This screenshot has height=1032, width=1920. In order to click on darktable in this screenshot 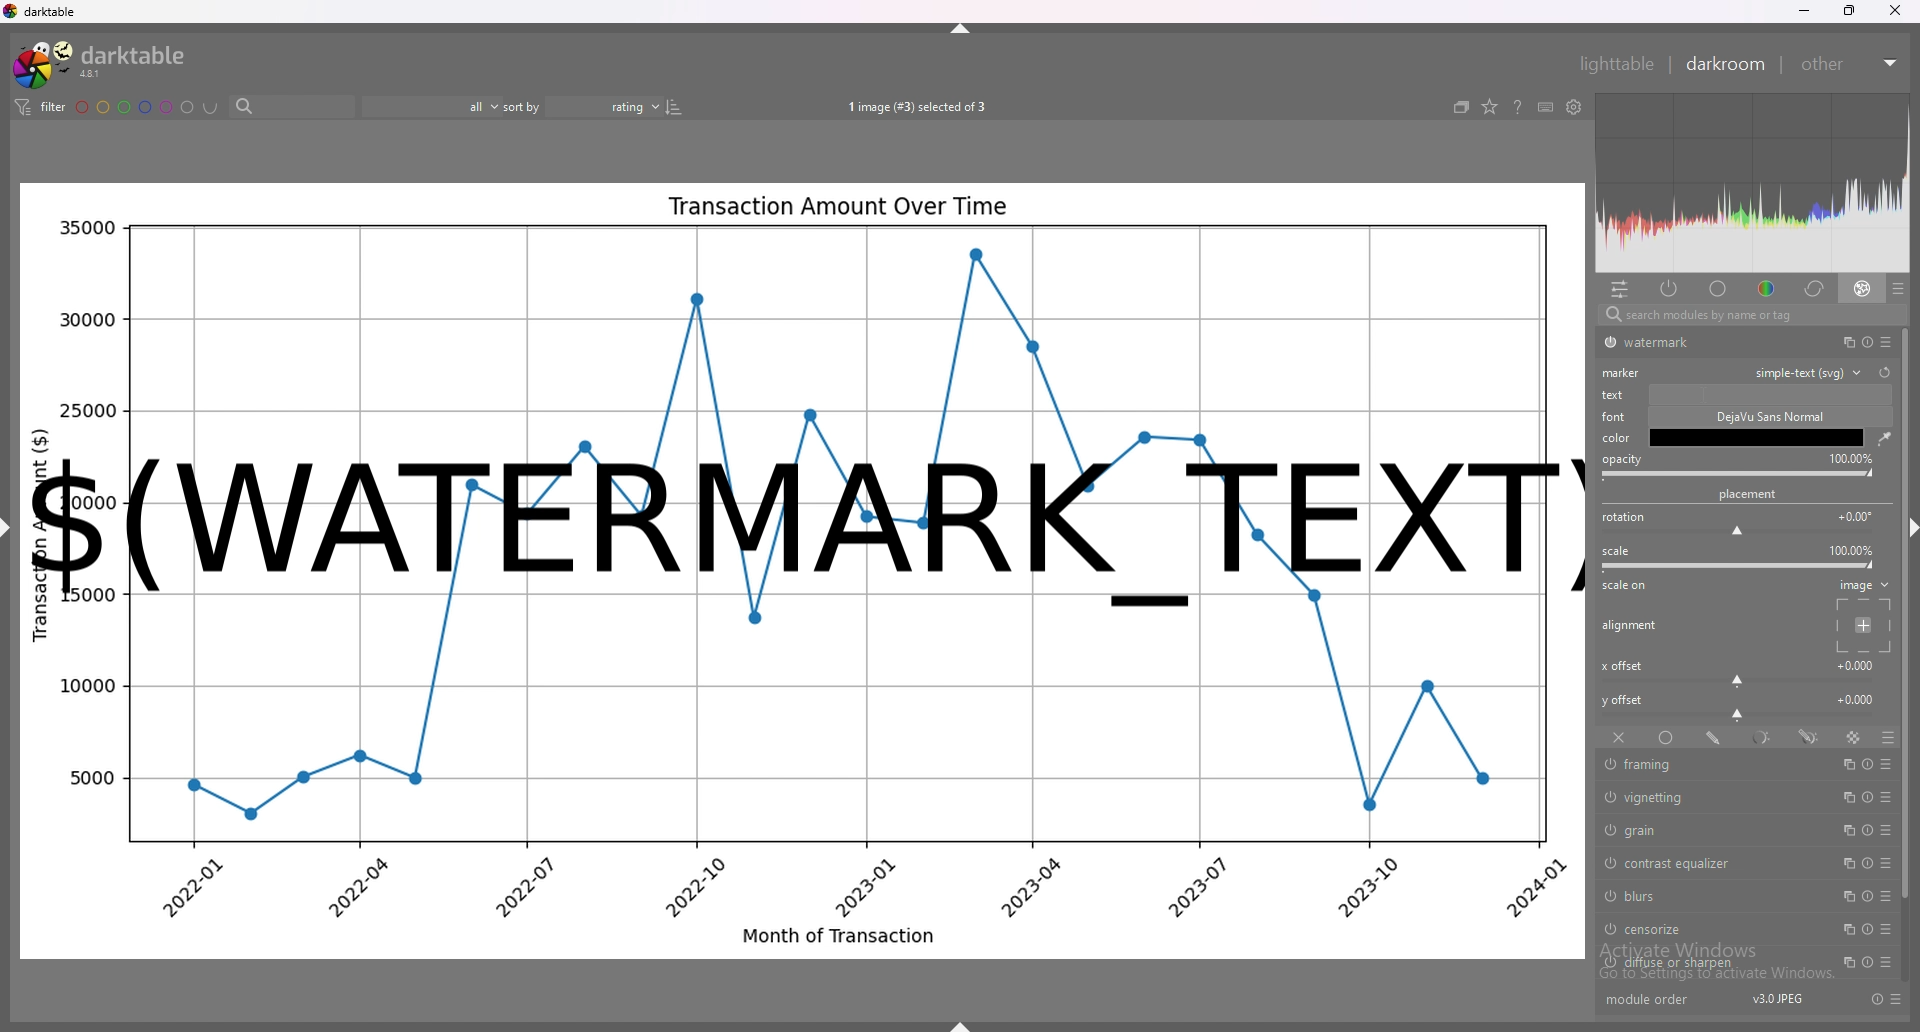, I will do `click(43, 11)`.